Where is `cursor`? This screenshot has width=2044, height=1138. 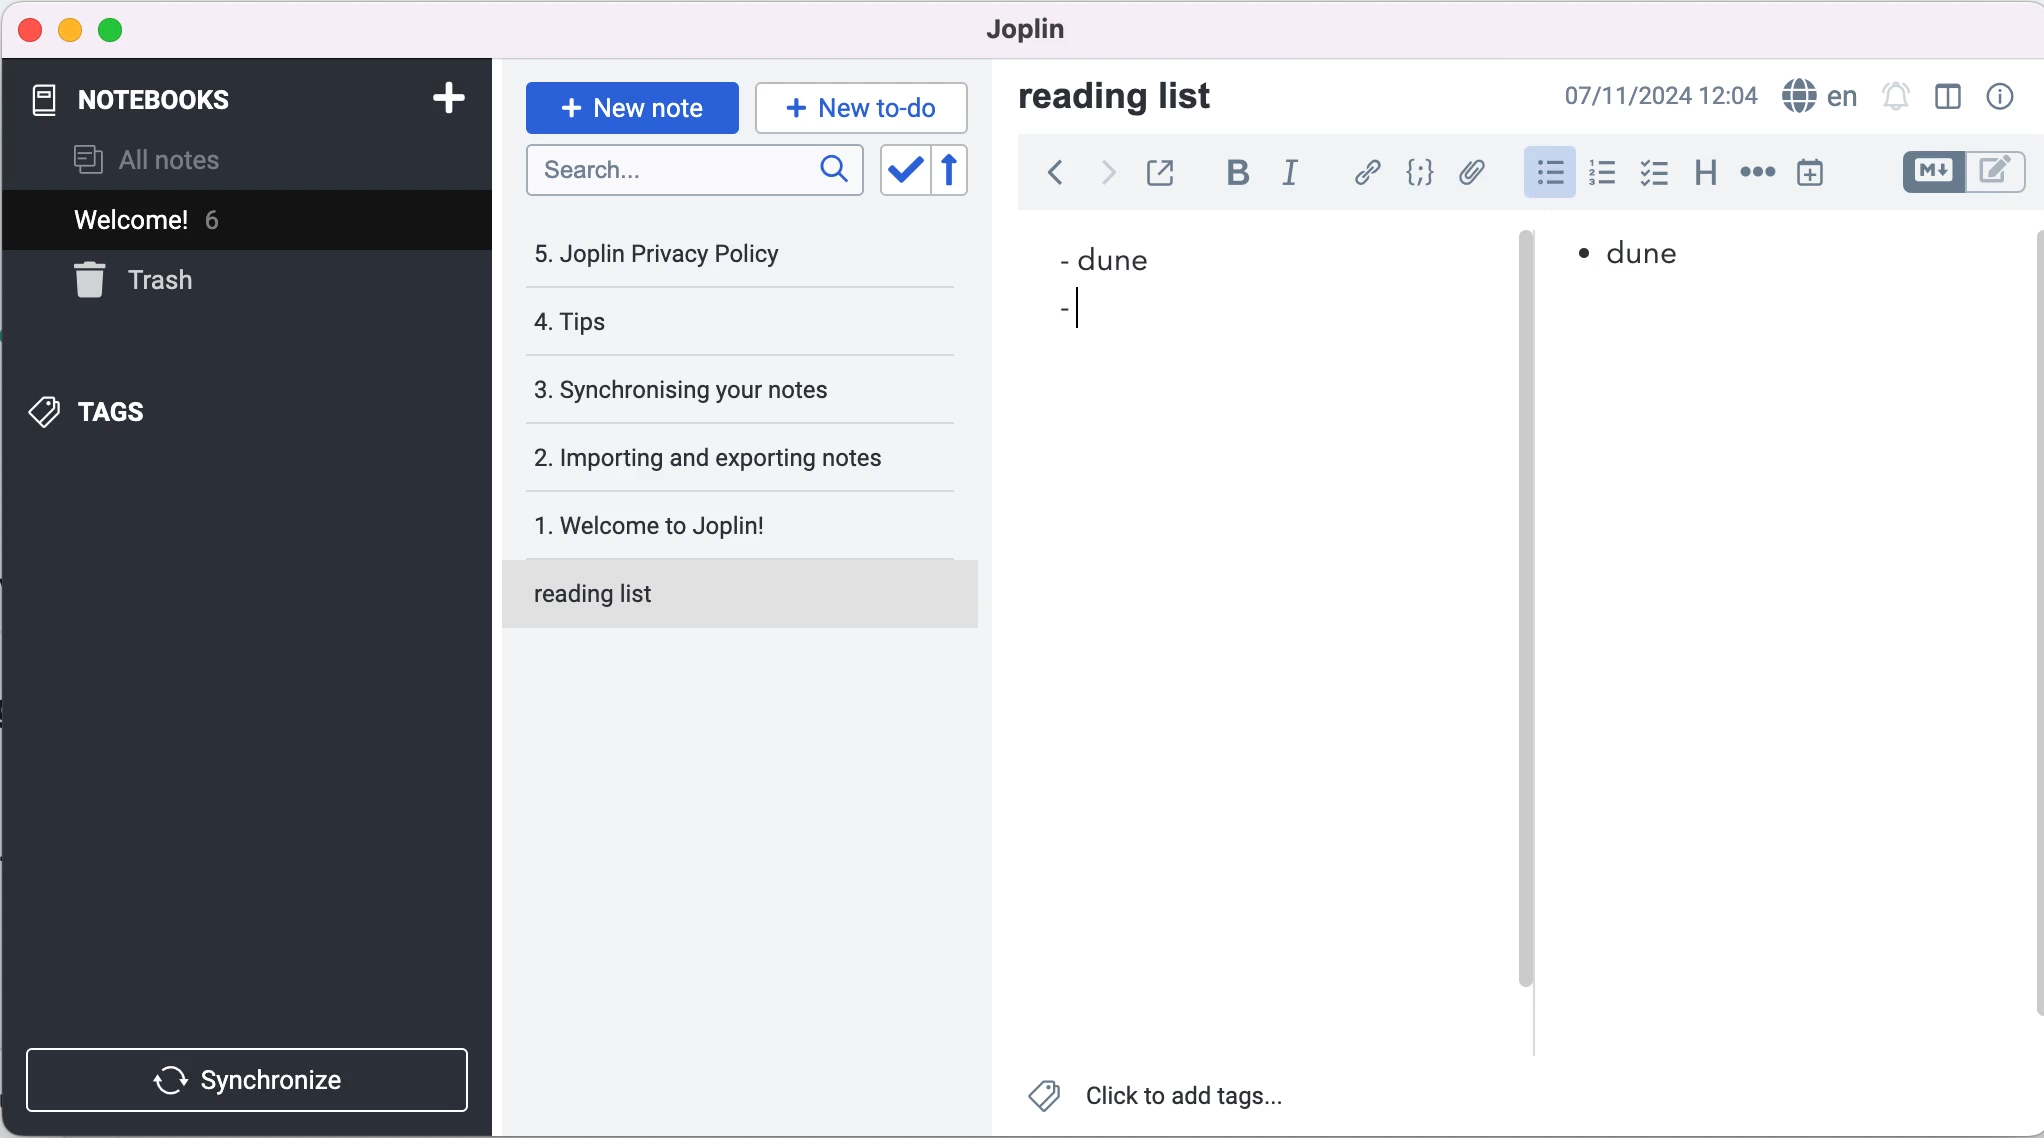
cursor is located at coordinates (1089, 309).